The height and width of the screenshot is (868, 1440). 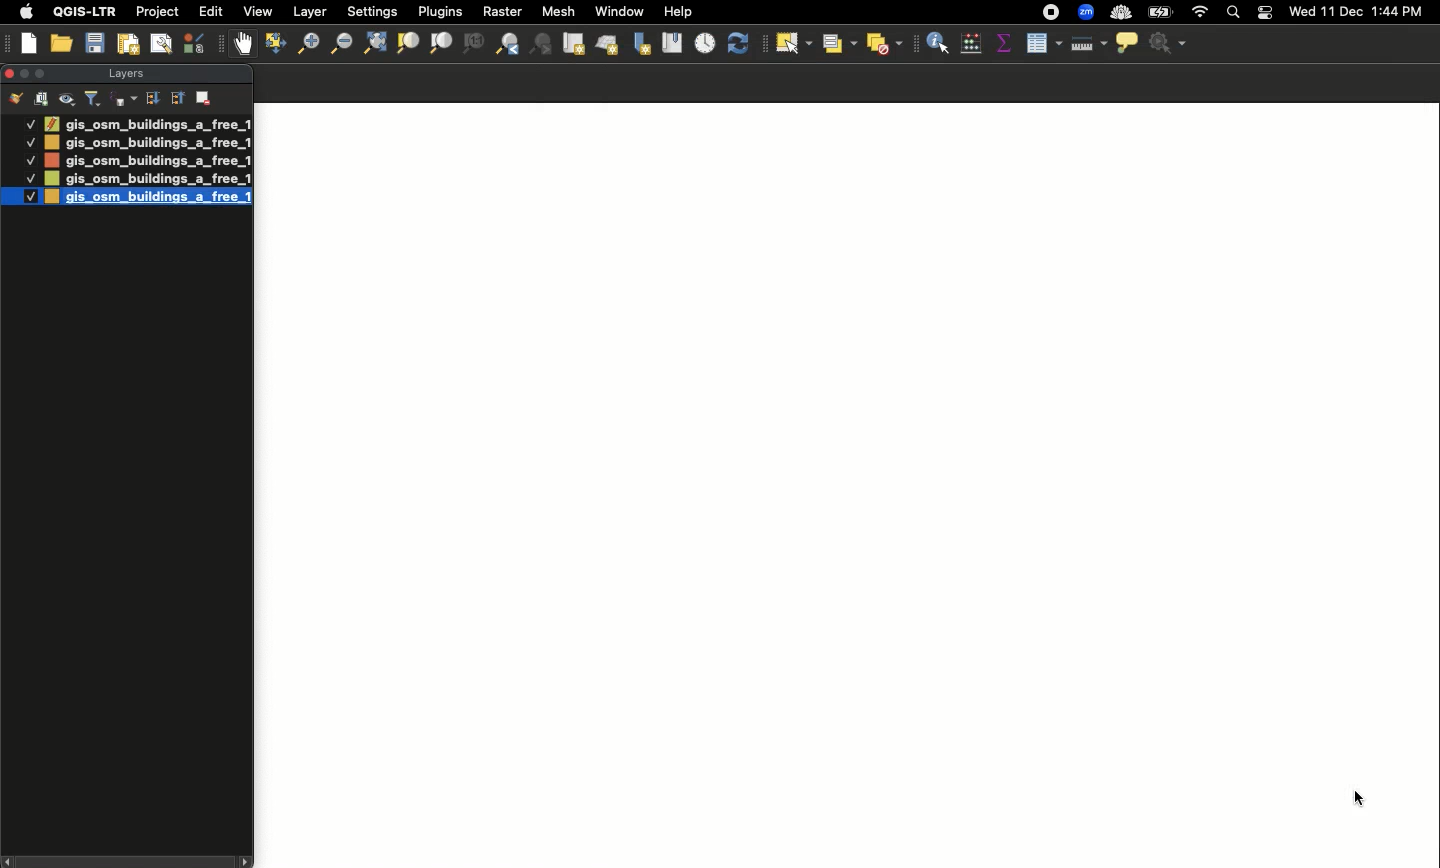 I want to click on 11 Dec, so click(x=1343, y=14).